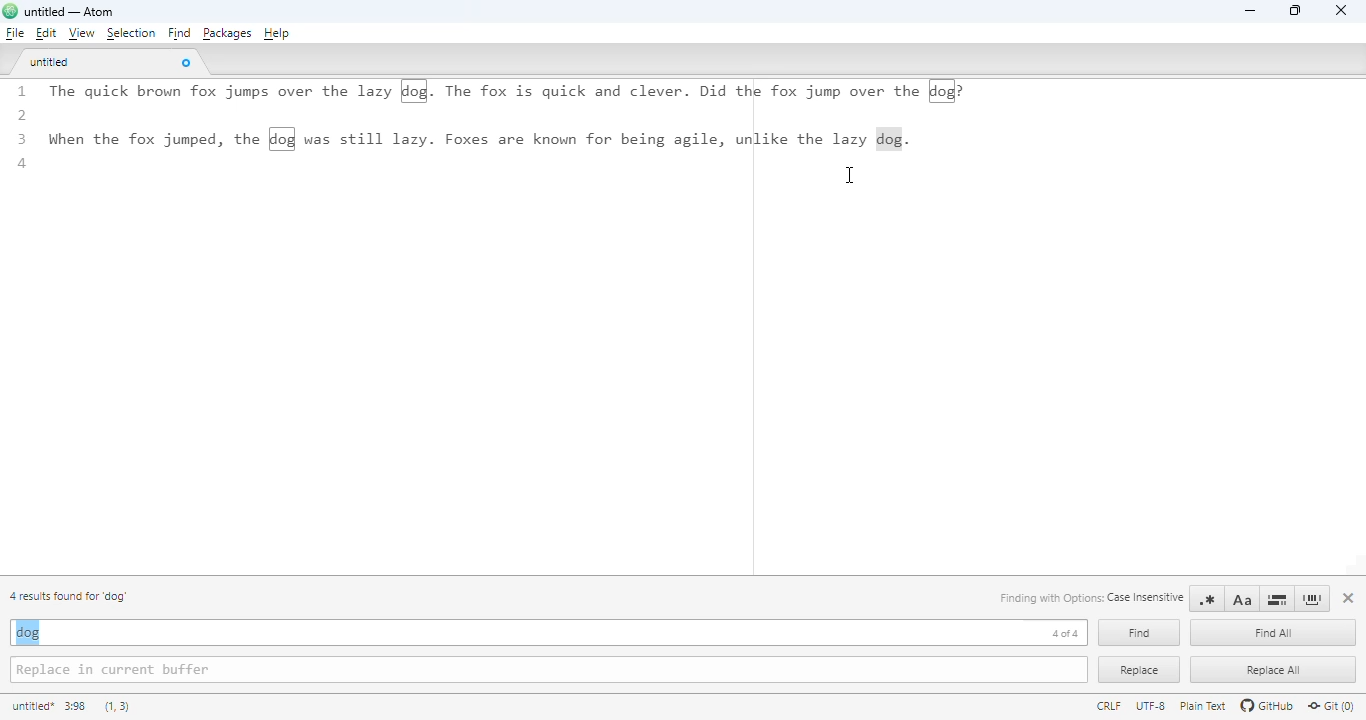 The height and width of the screenshot is (720, 1366). Describe the element at coordinates (27, 632) in the screenshot. I see `dog` at that location.